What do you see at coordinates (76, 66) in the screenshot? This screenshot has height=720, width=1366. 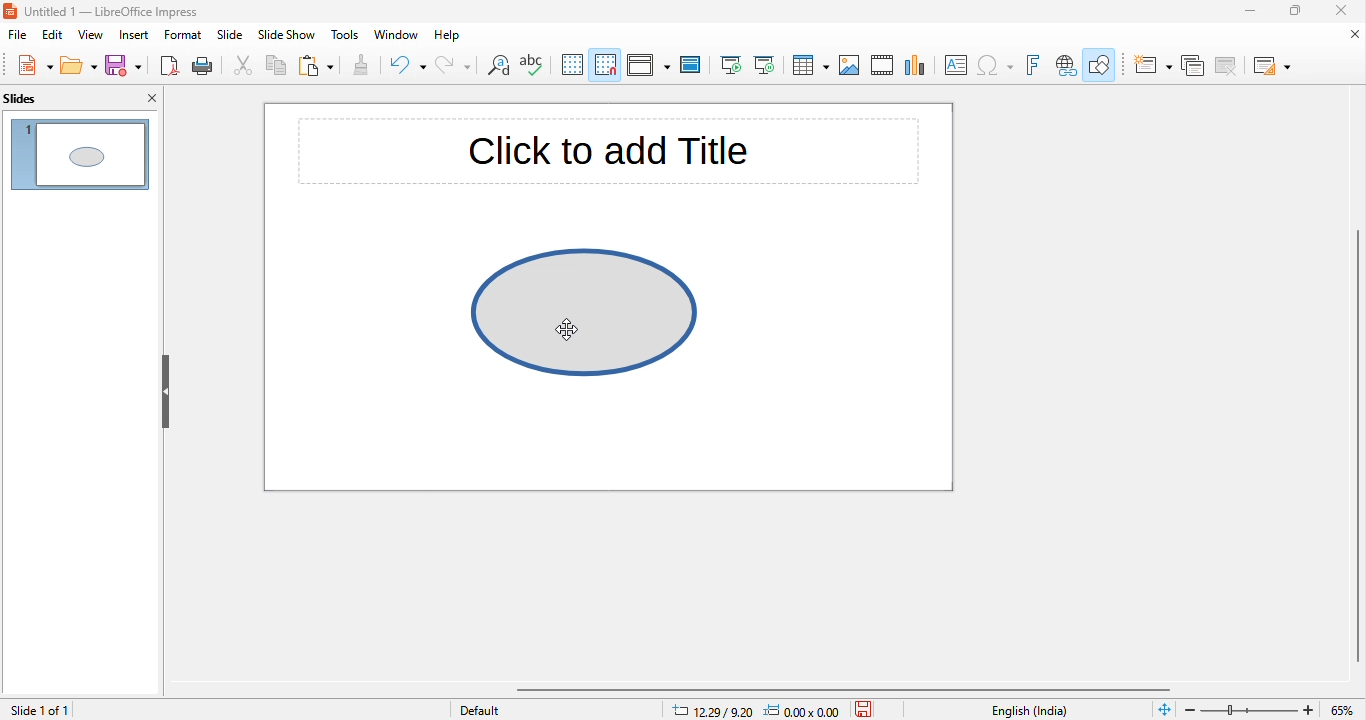 I see `open` at bounding box center [76, 66].